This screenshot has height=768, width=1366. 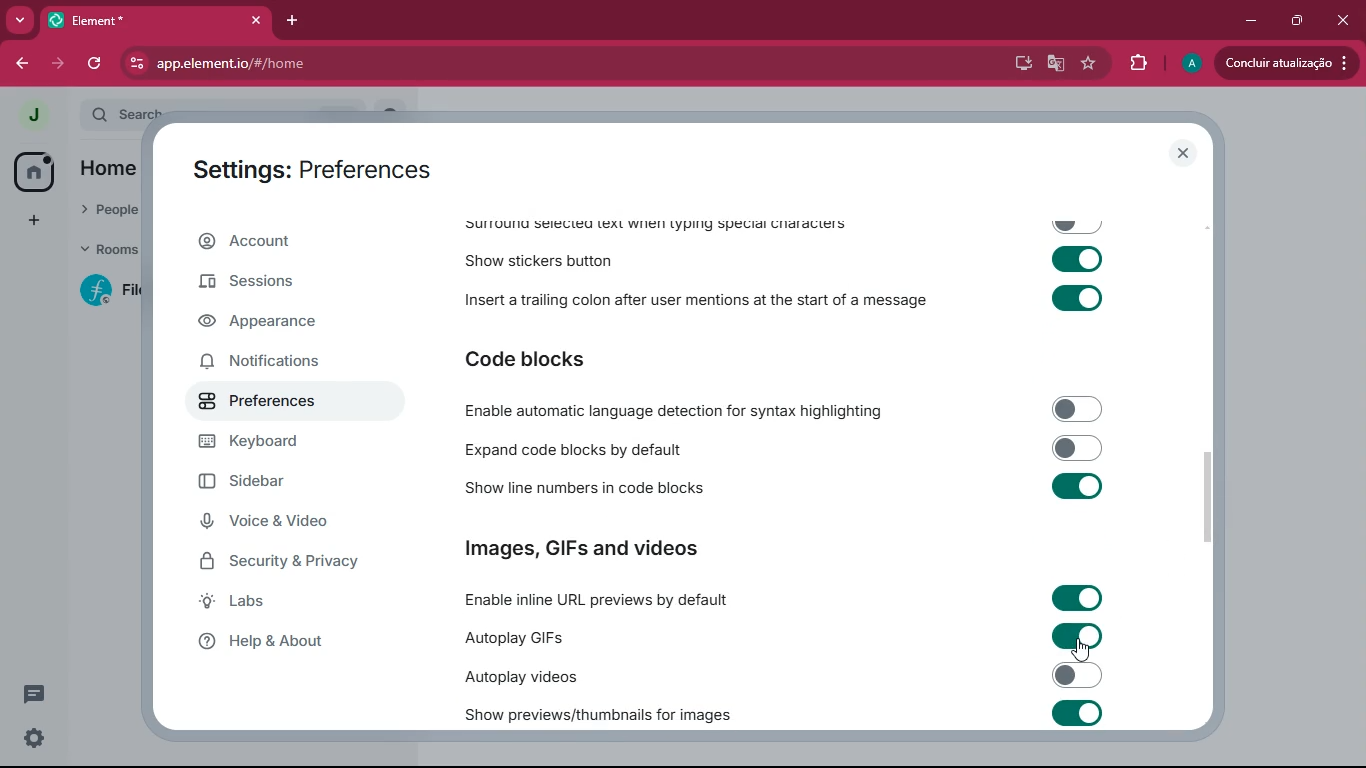 What do you see at coordinates (275, 365) in the screenshot?
I see `notifications` at bounding box center [275, 365].